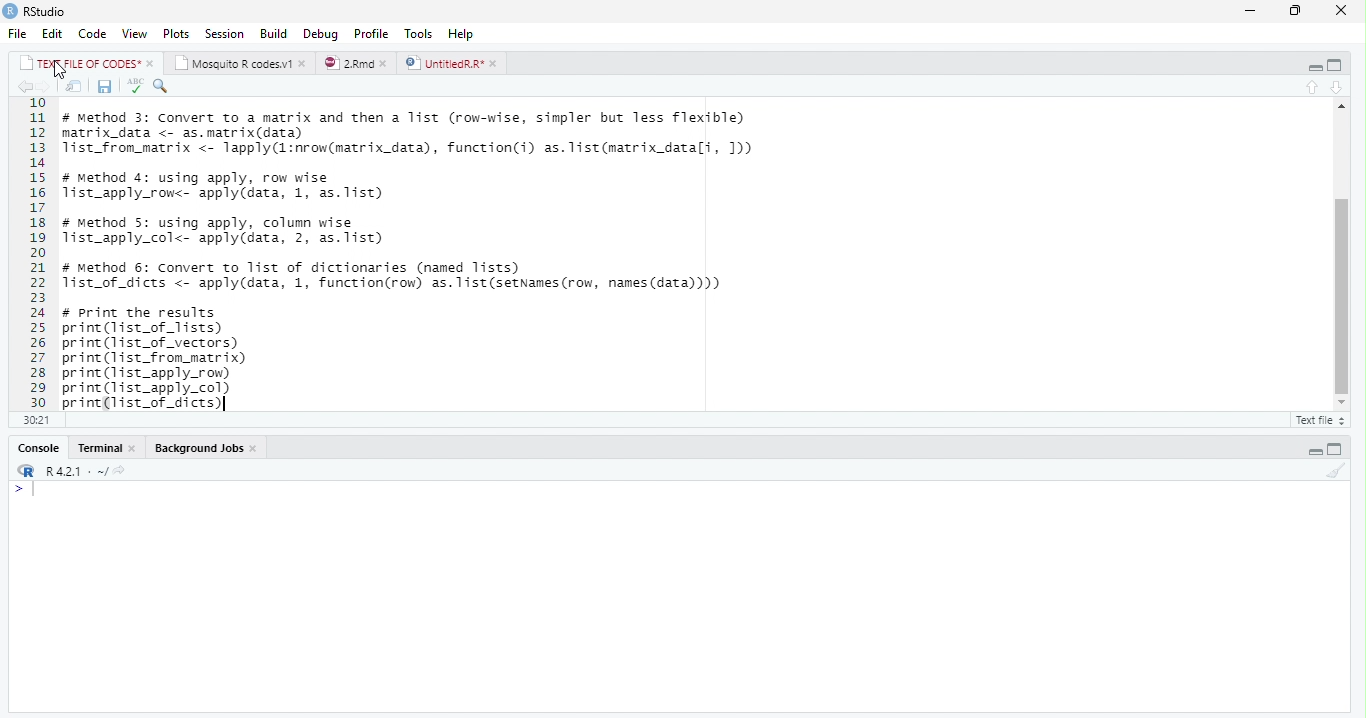 This screenshot has height=718, width=1366. Describe the element at coordinates (1312, 66) in the screenshot. I see `Hide` at that location.